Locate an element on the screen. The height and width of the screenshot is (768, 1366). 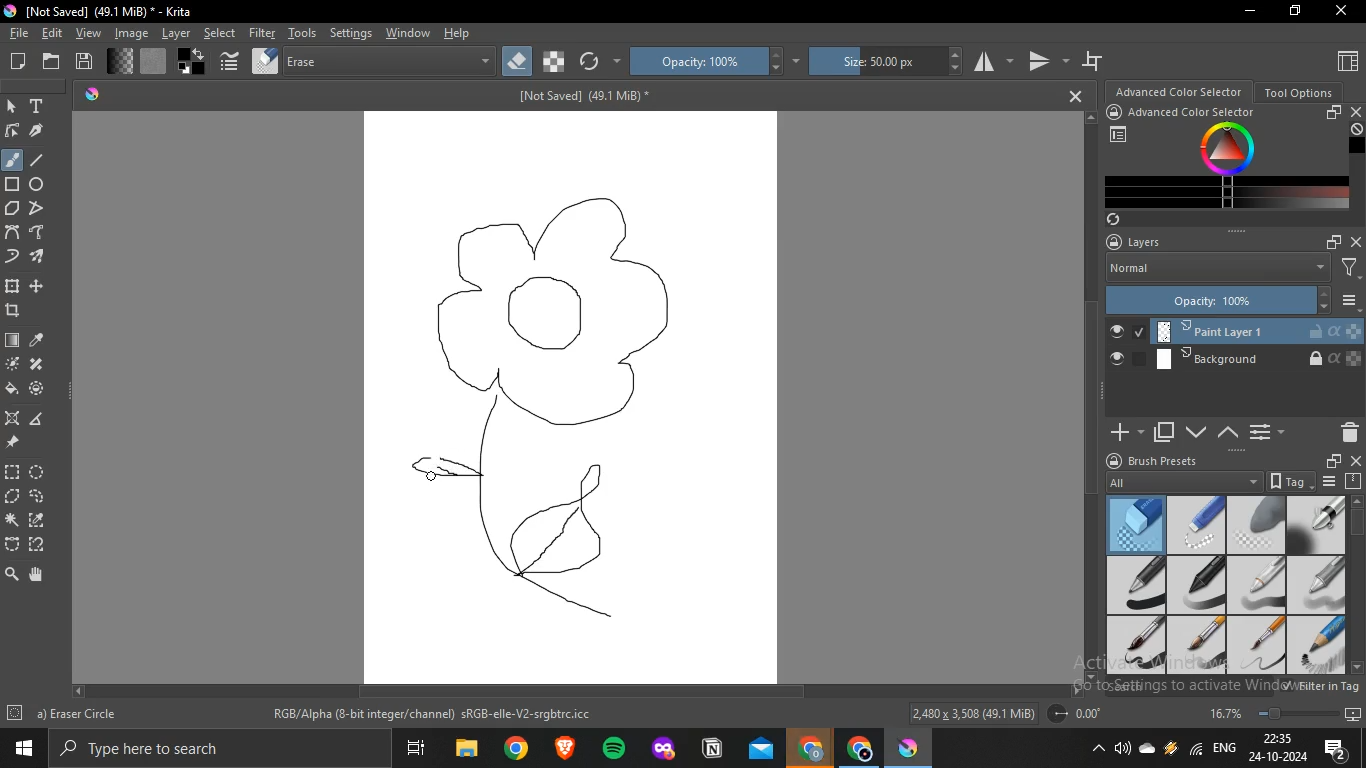
edit brush settings is located at coordinates (231, 60).